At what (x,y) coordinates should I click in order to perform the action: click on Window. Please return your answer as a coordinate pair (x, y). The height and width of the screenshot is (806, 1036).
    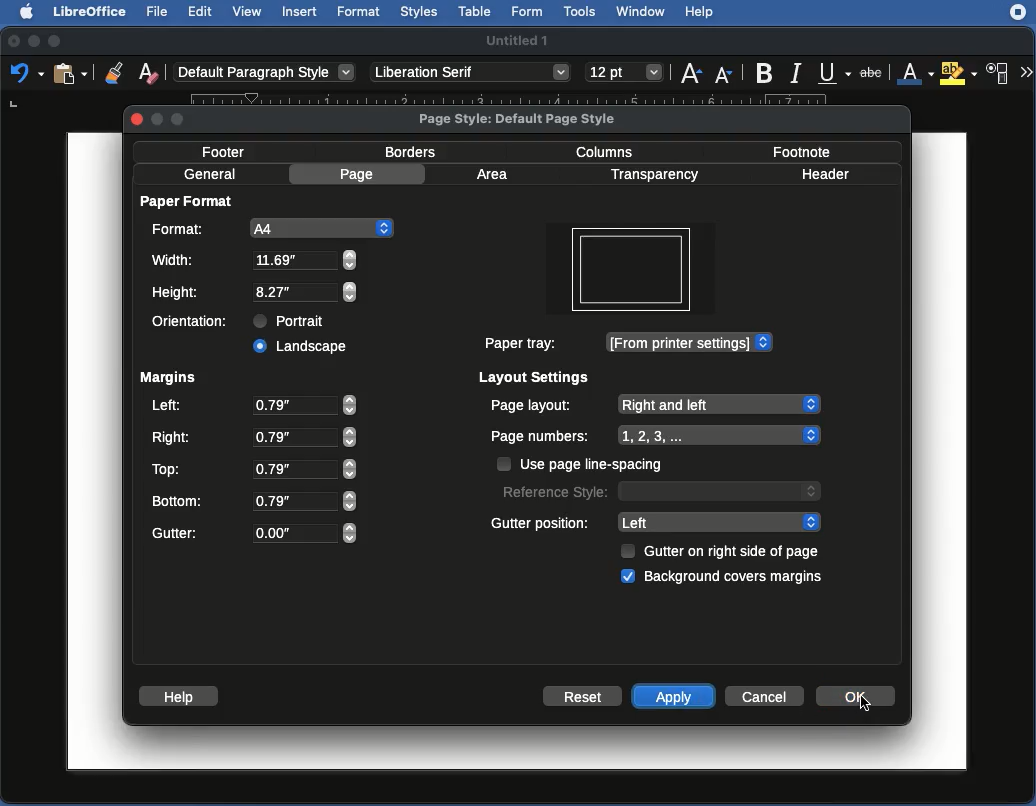
    Looking at the image, I should click on (644, 12).